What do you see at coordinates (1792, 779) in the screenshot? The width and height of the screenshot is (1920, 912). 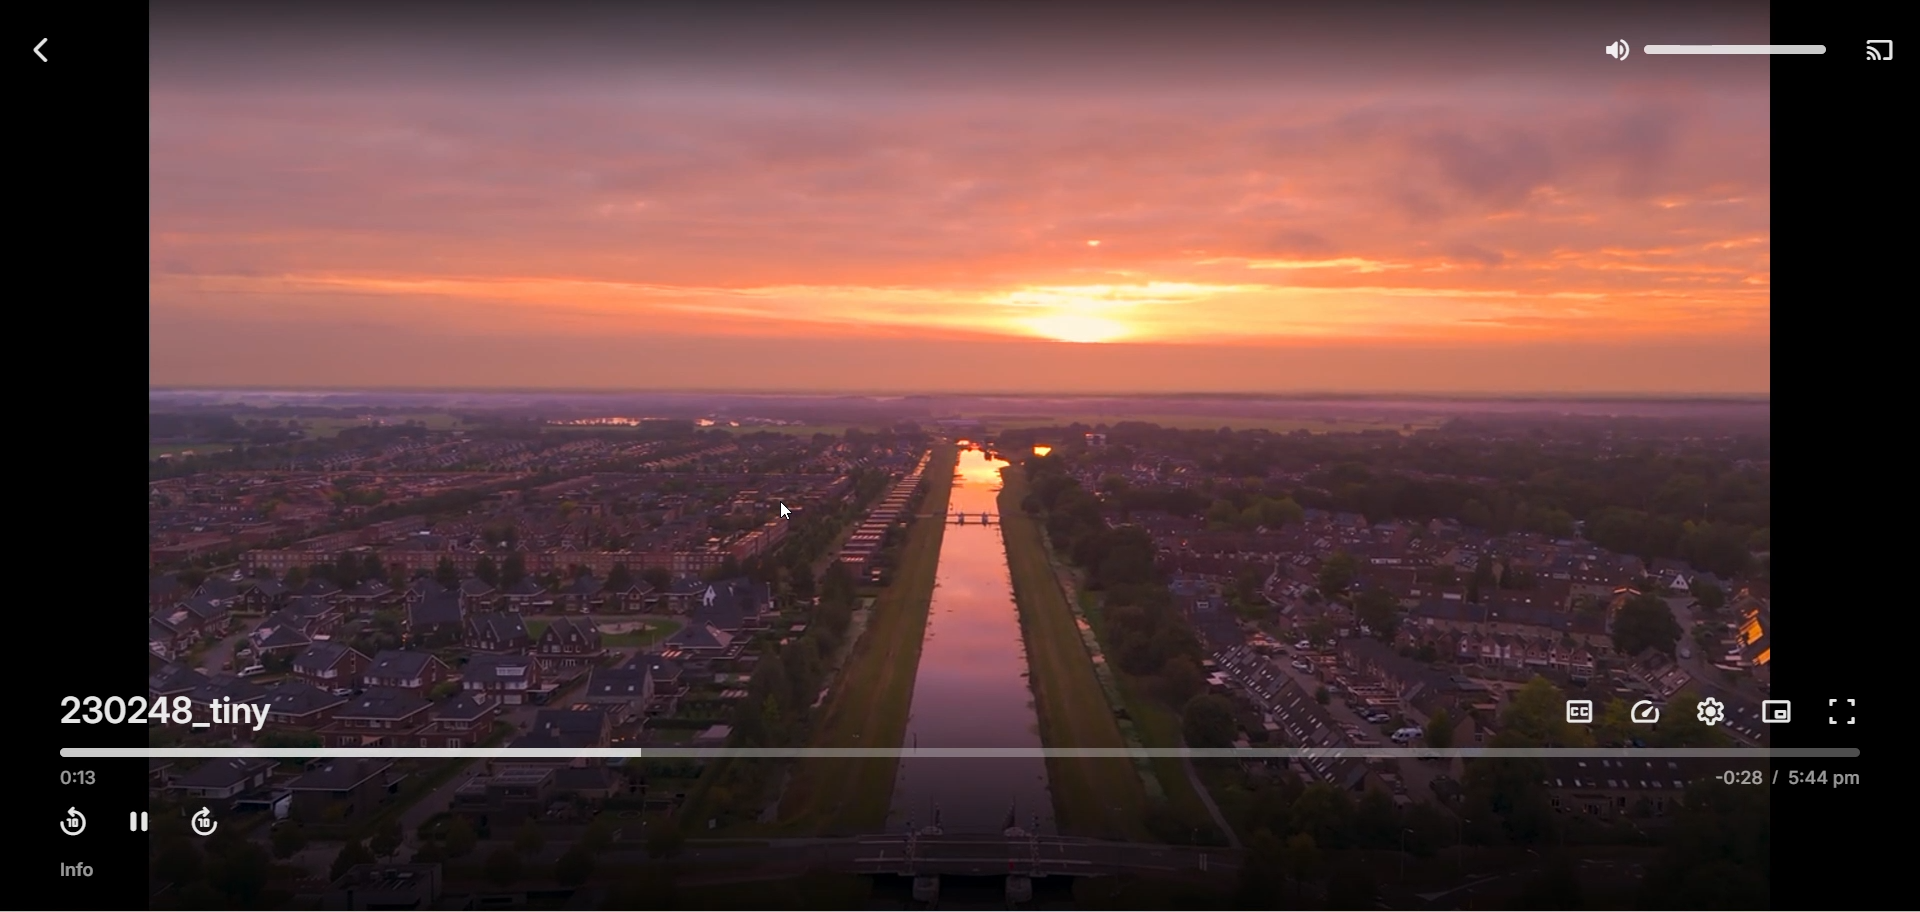 I see `-0:33 / 5:43 pm` at bounding box center [1792, 779].